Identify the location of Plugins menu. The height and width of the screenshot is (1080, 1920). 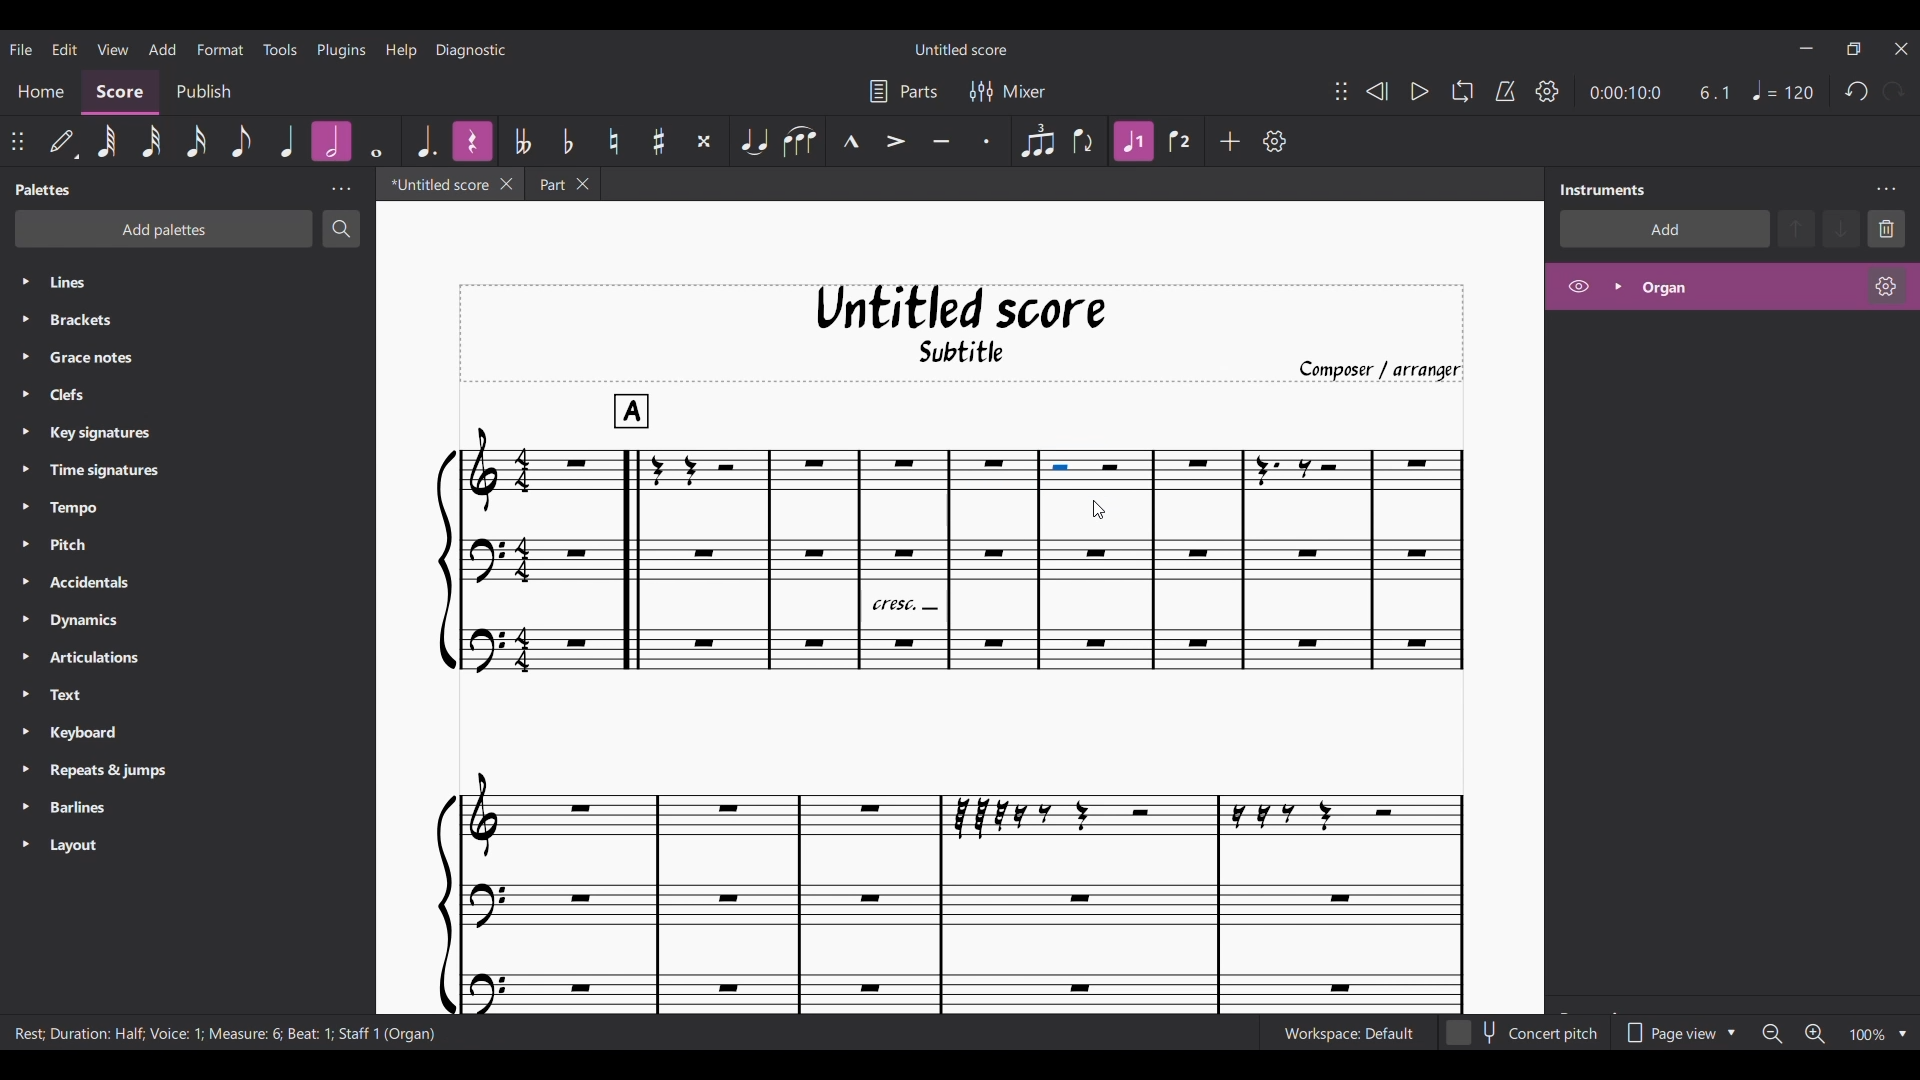
(342, 48).